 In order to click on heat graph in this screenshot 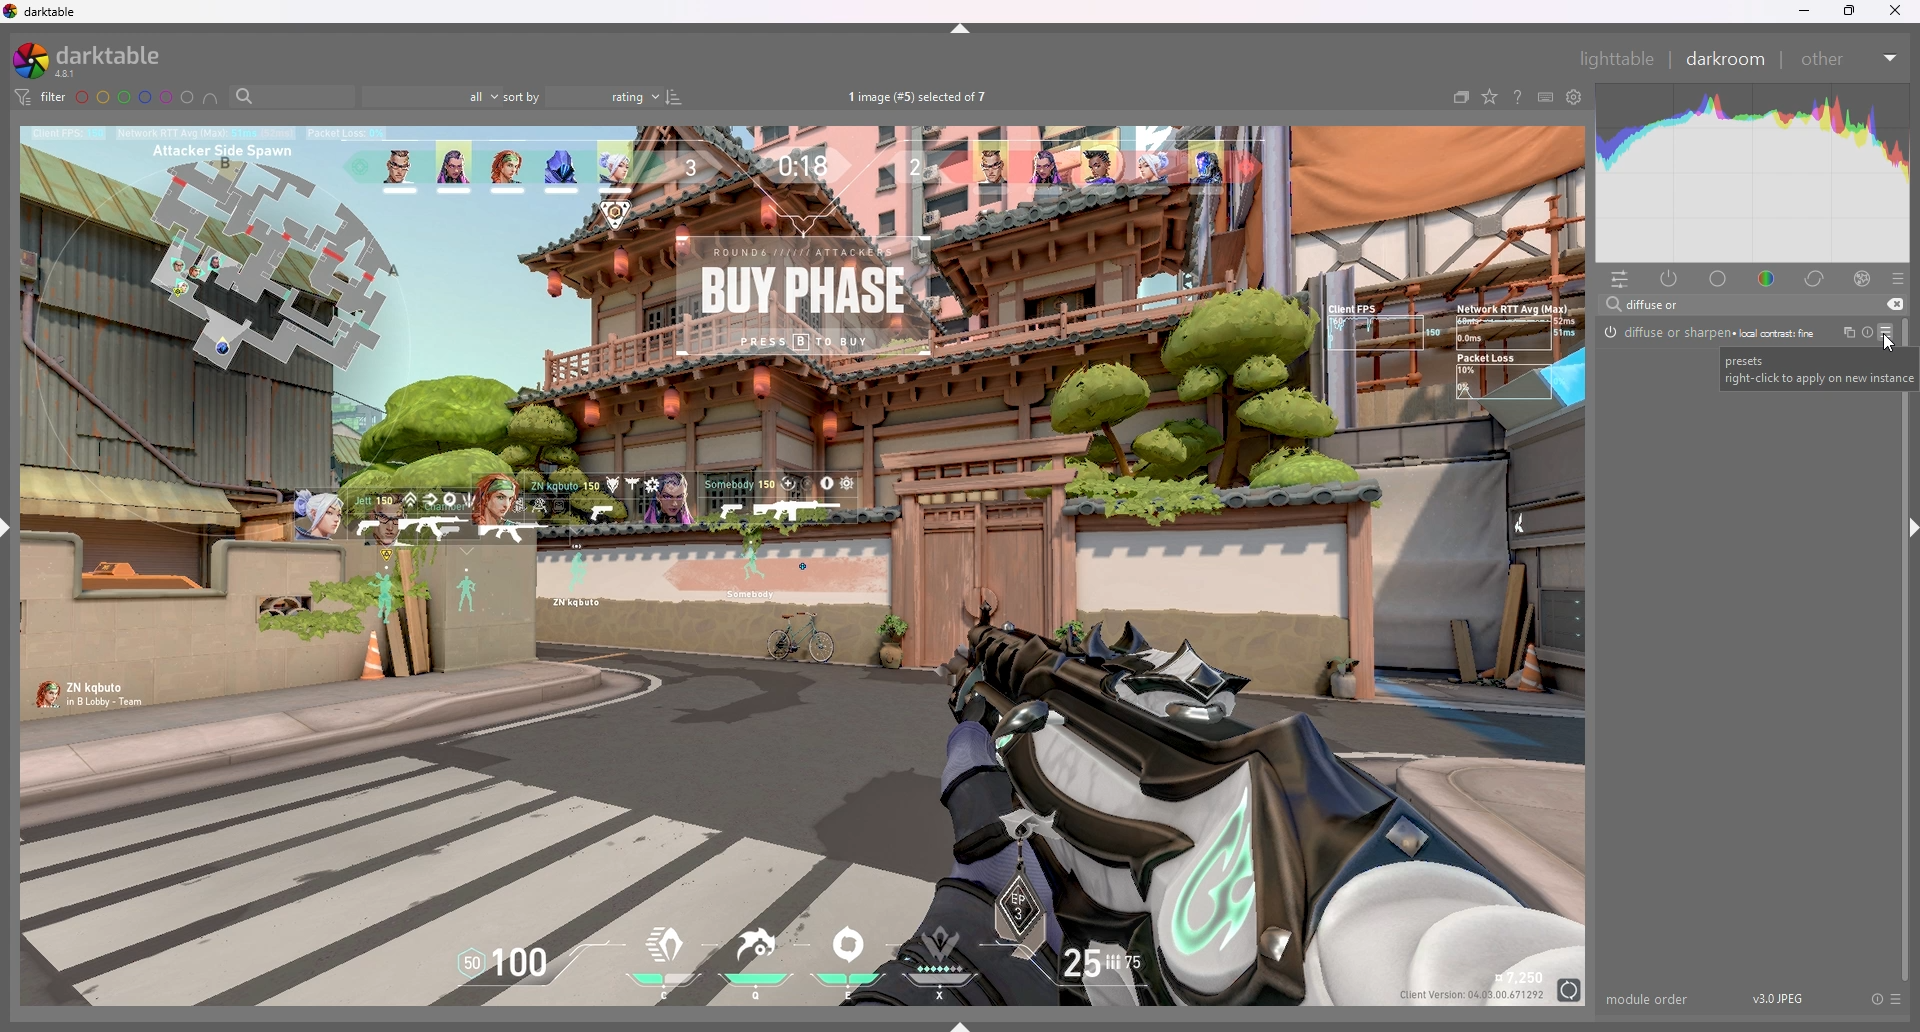, I will do `click(1754, 173)`.